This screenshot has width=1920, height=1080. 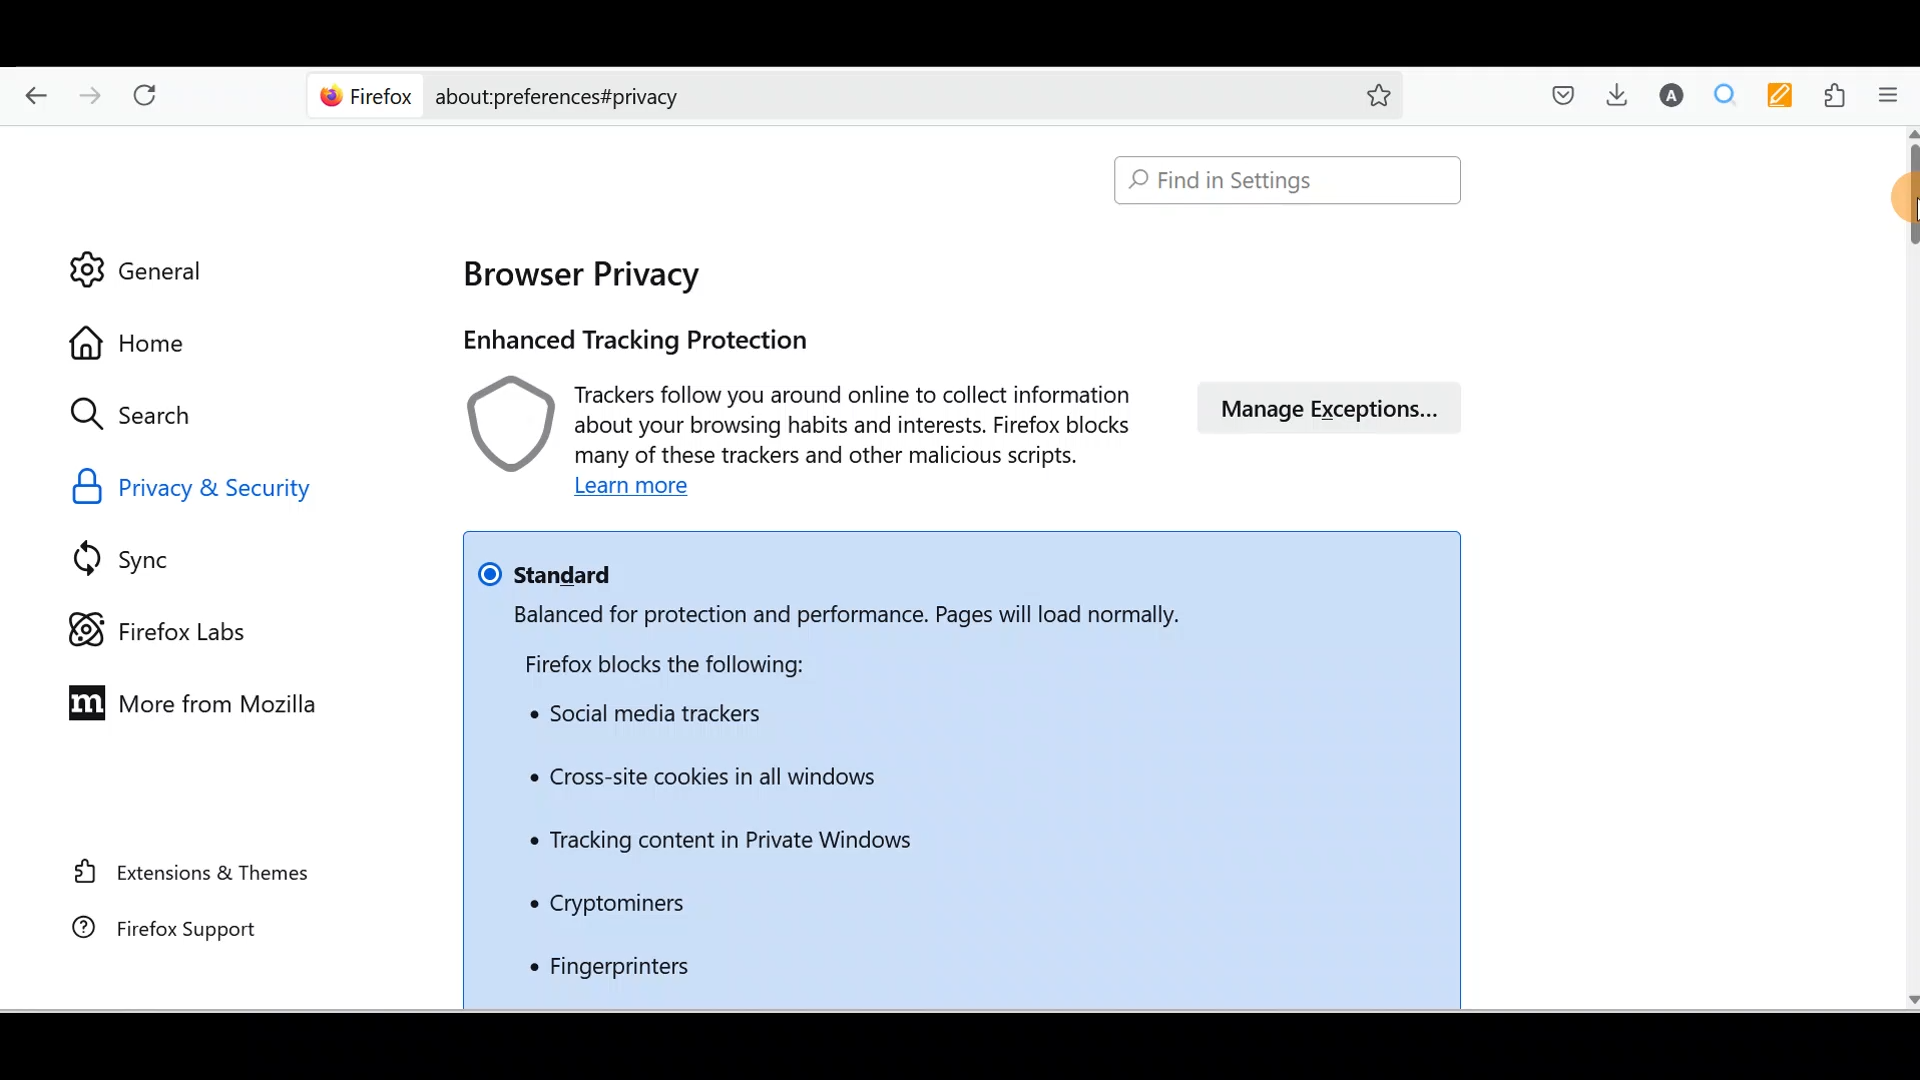 I want to click on Open application menu, so click(x=1894, y=96).